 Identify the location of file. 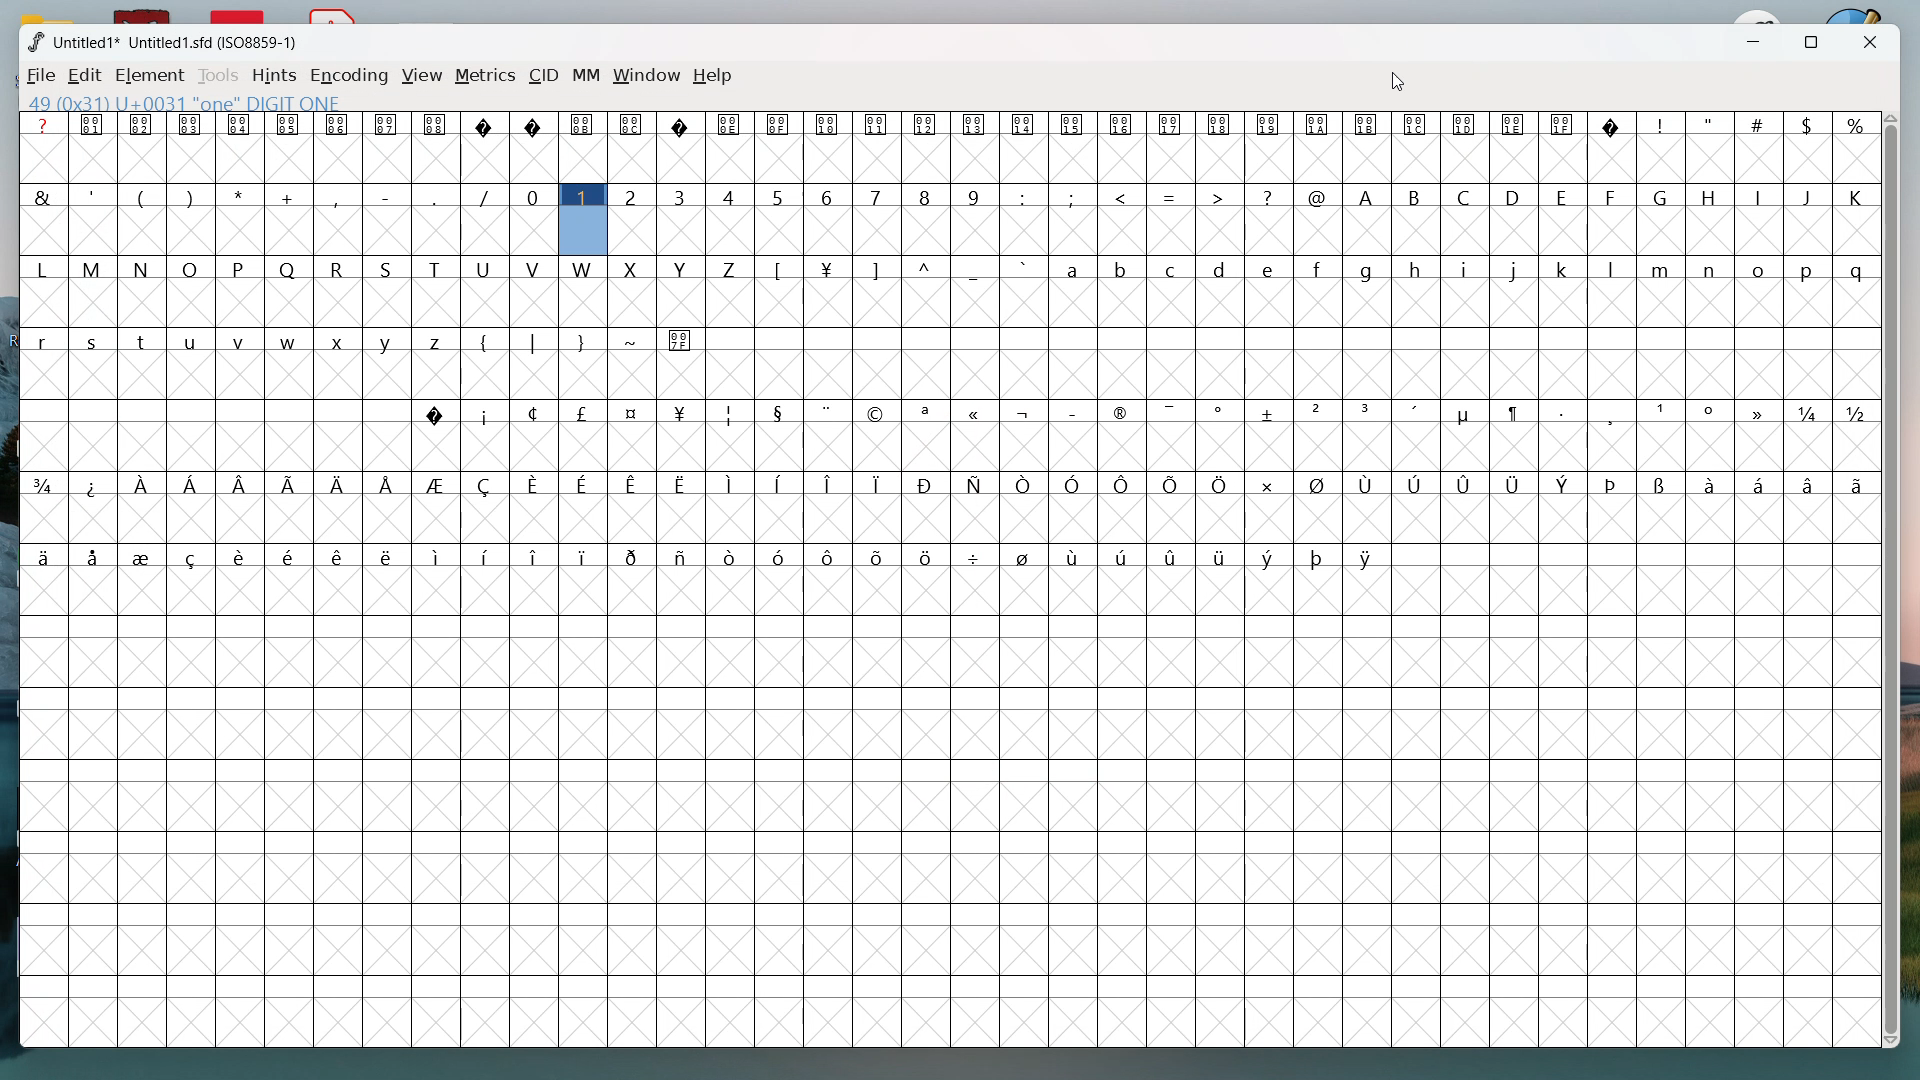
(42, 77).